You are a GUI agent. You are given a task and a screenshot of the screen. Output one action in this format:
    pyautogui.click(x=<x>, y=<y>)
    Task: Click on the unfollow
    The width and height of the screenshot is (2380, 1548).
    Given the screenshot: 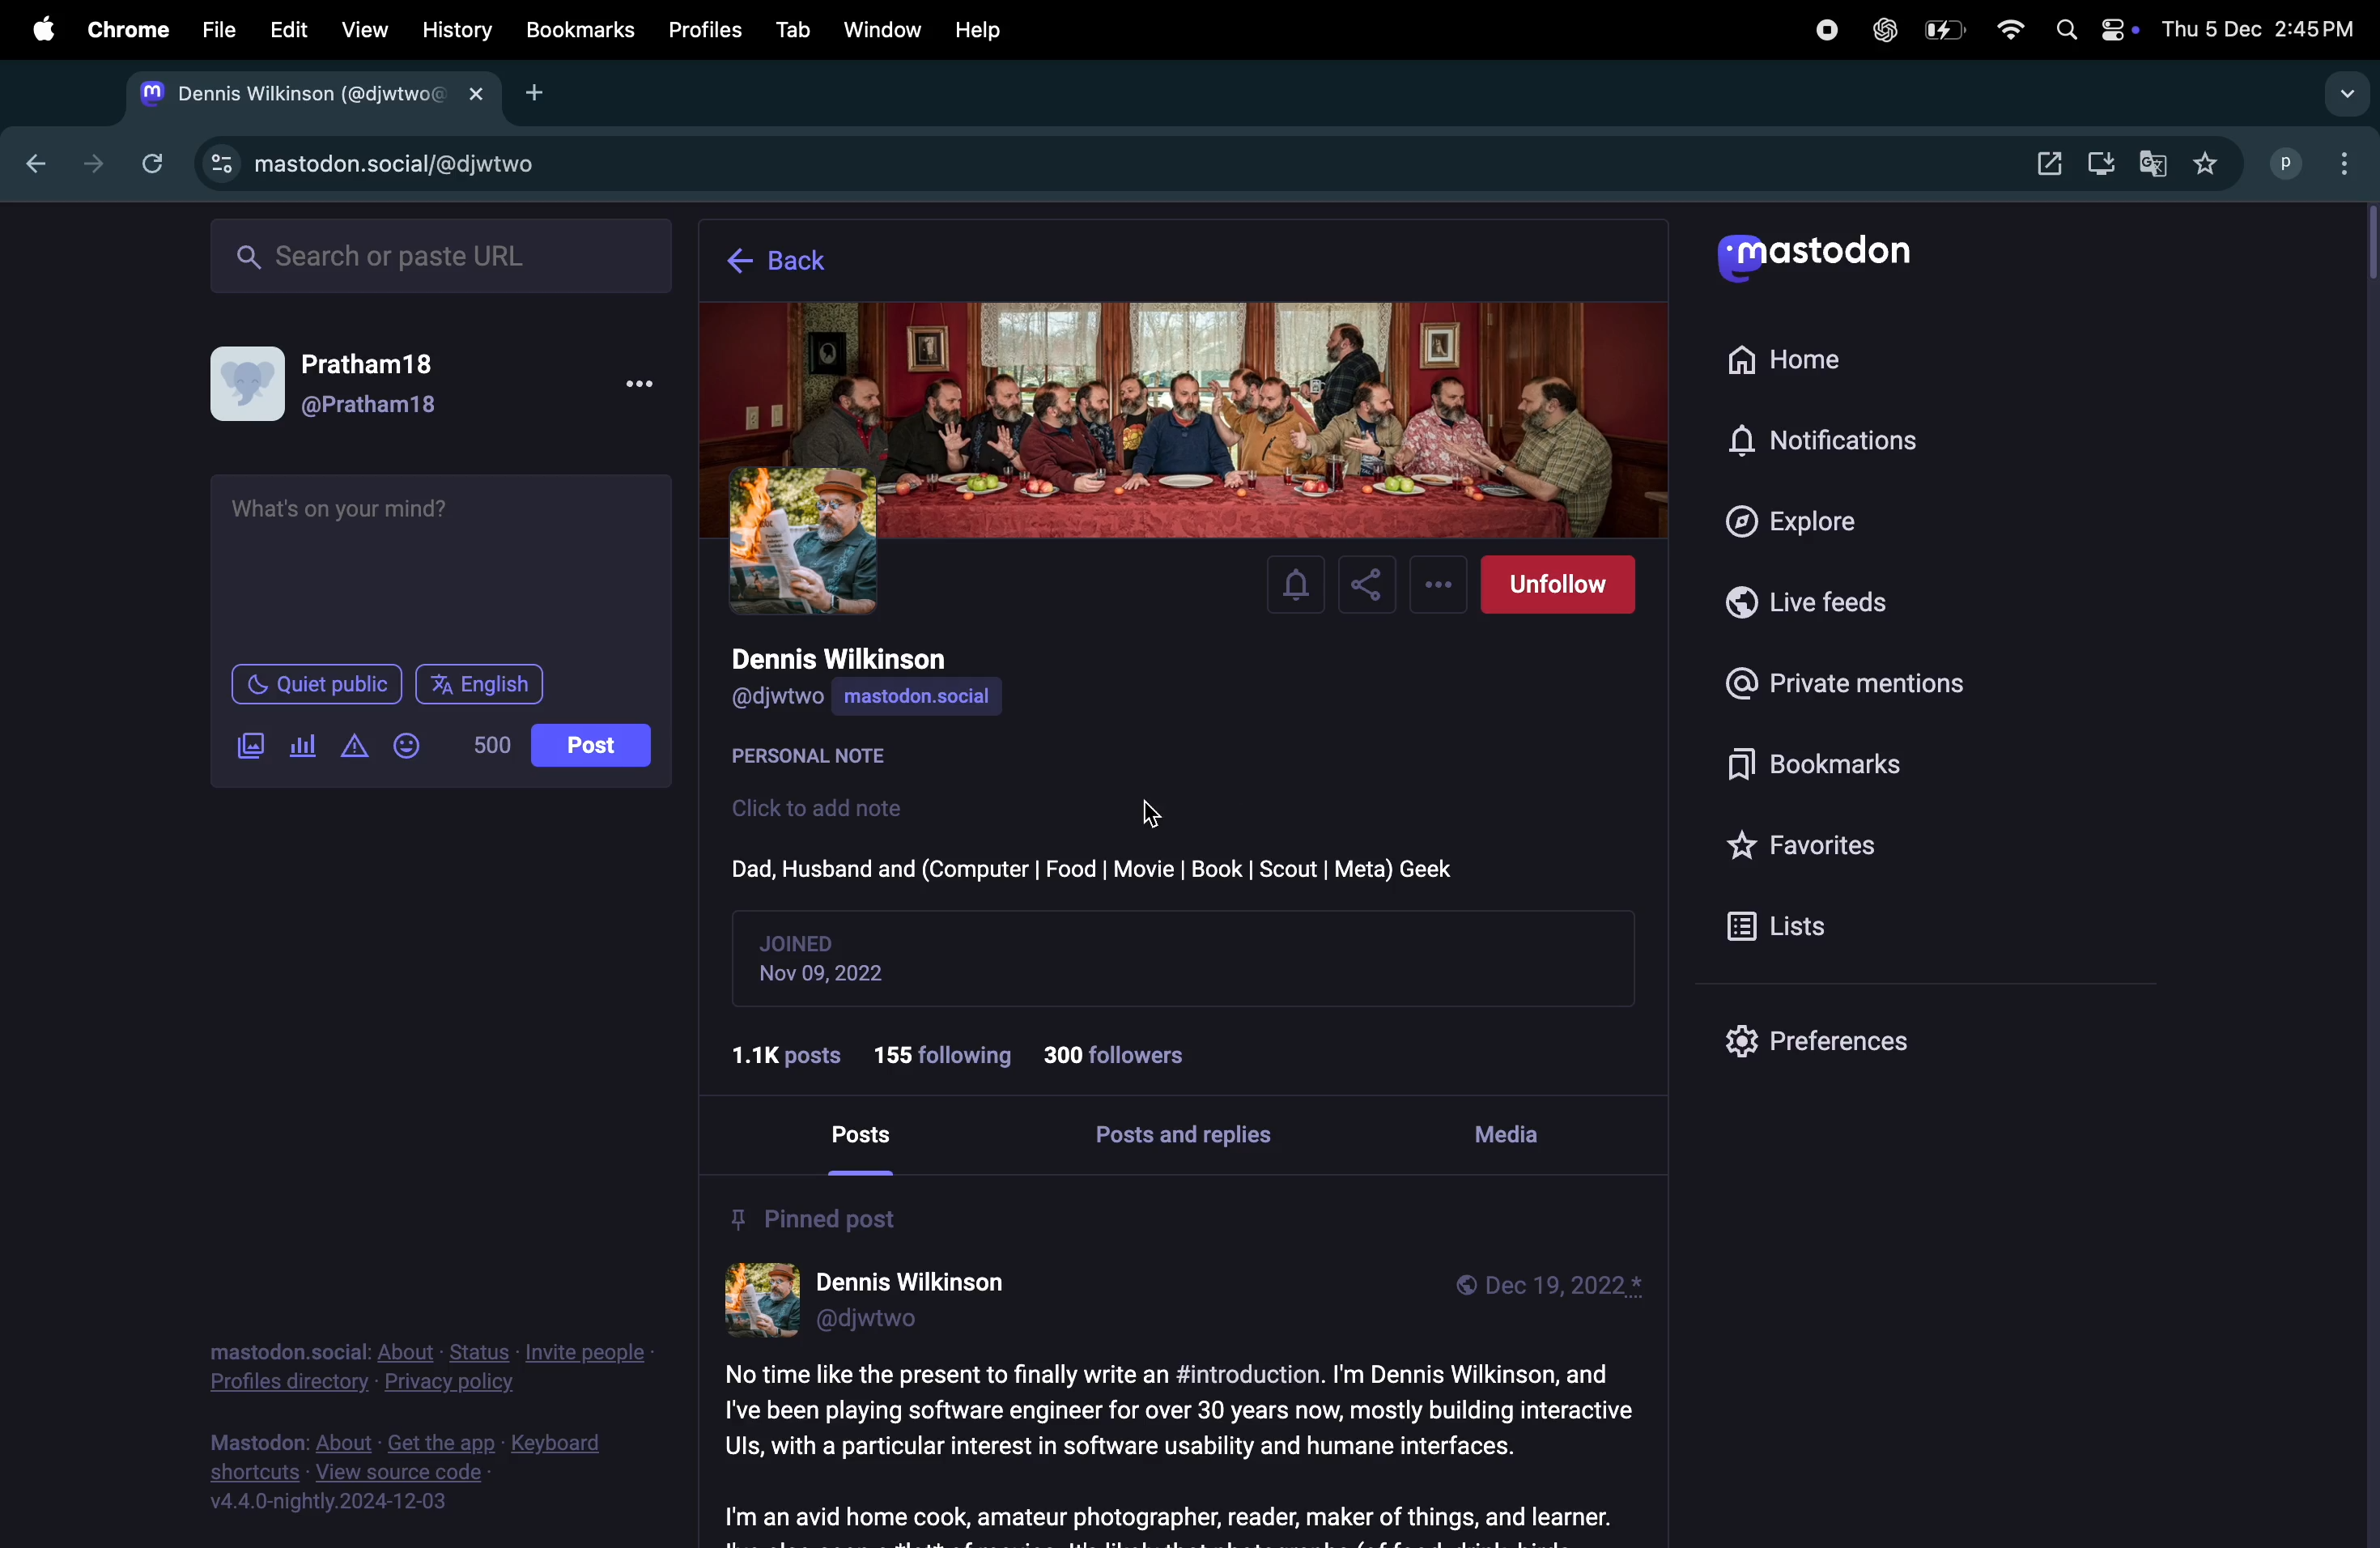 What is the action you would take?
    pyautogui.click(x=1558, y=587)
    